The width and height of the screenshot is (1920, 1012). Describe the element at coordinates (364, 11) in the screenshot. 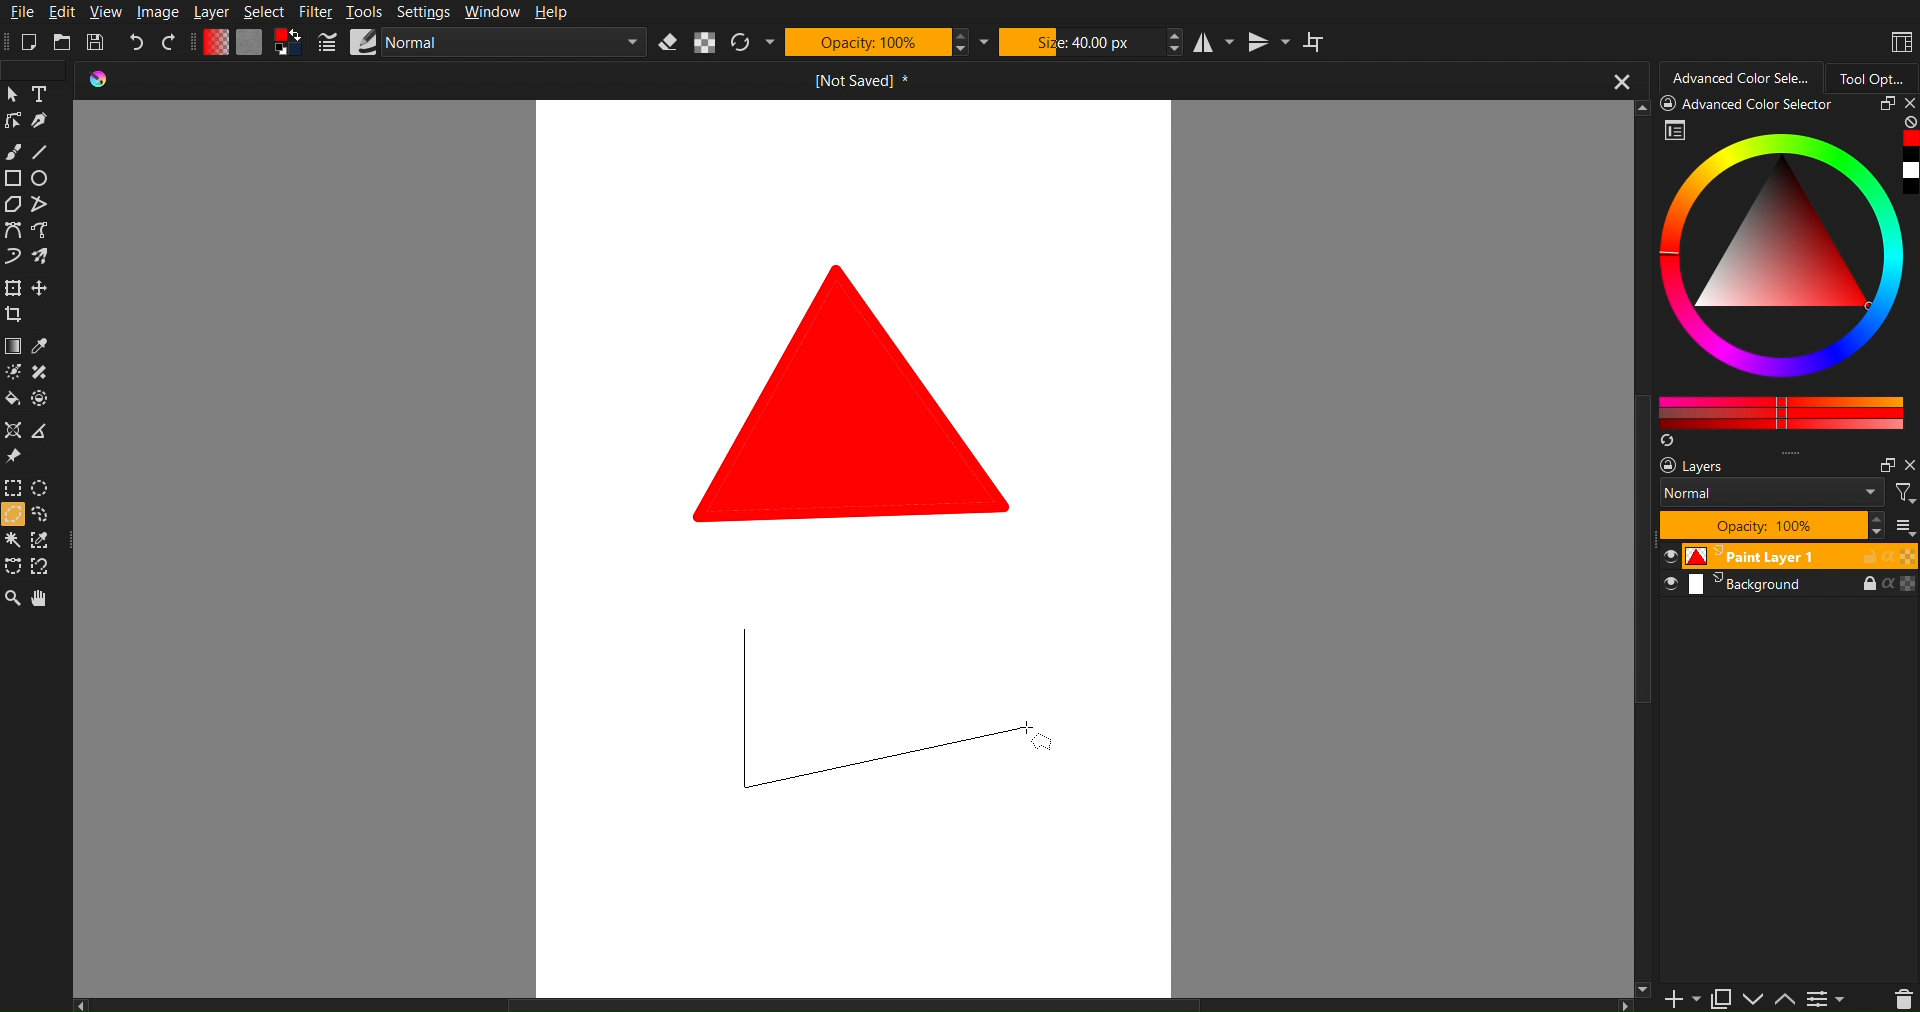

I see `Tools` at that location.